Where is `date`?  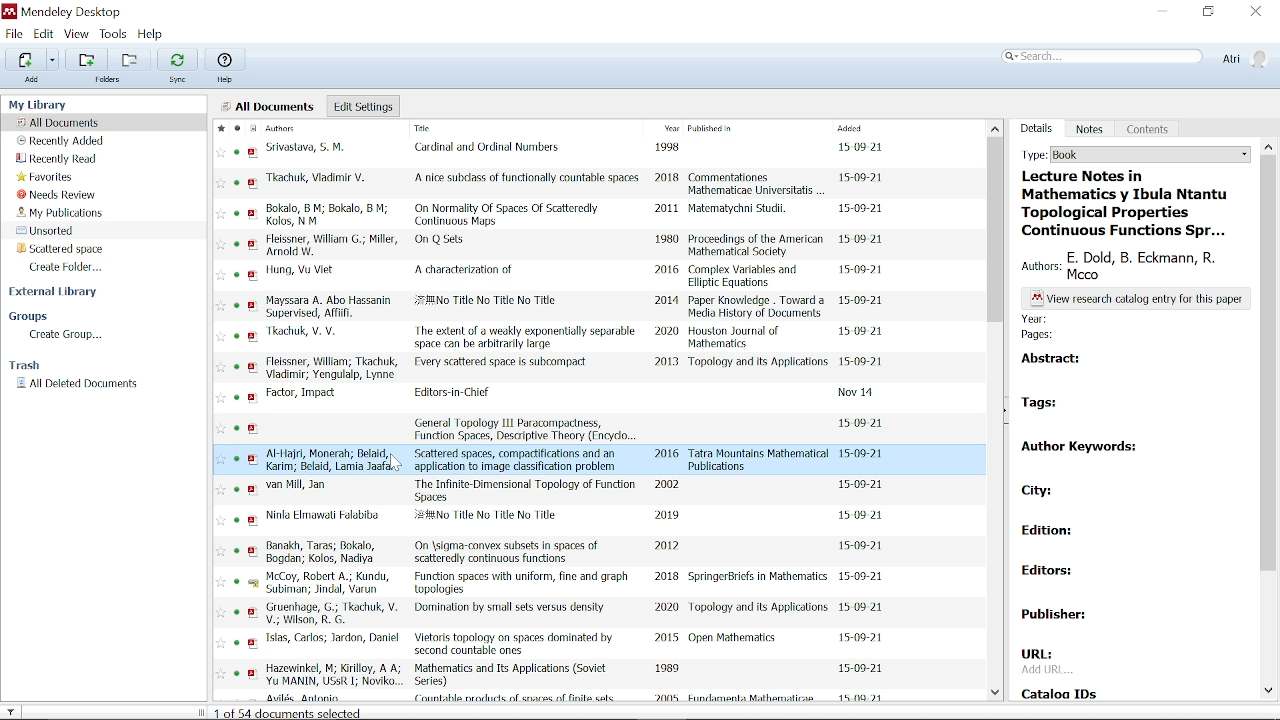 date is located at coordinates (858, 394).